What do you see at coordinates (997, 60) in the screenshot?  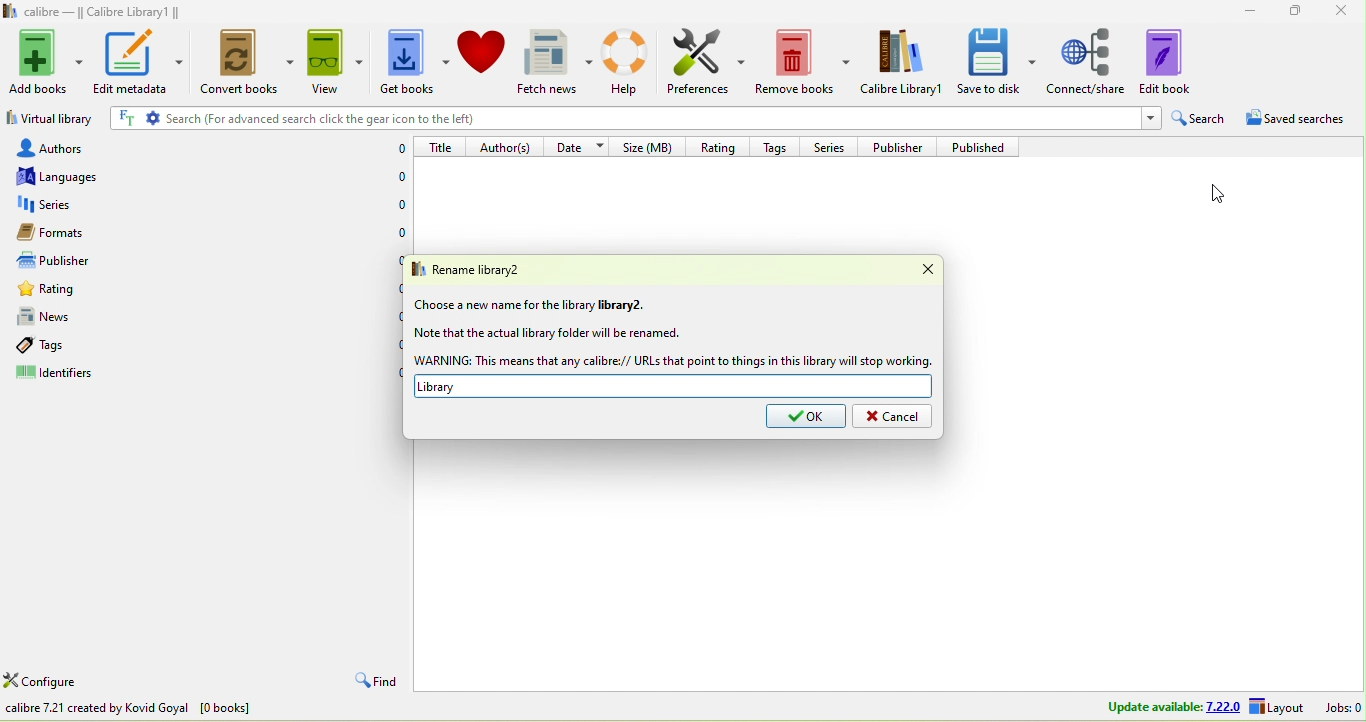 I see `save to disk` at bounding box center [997, 60].